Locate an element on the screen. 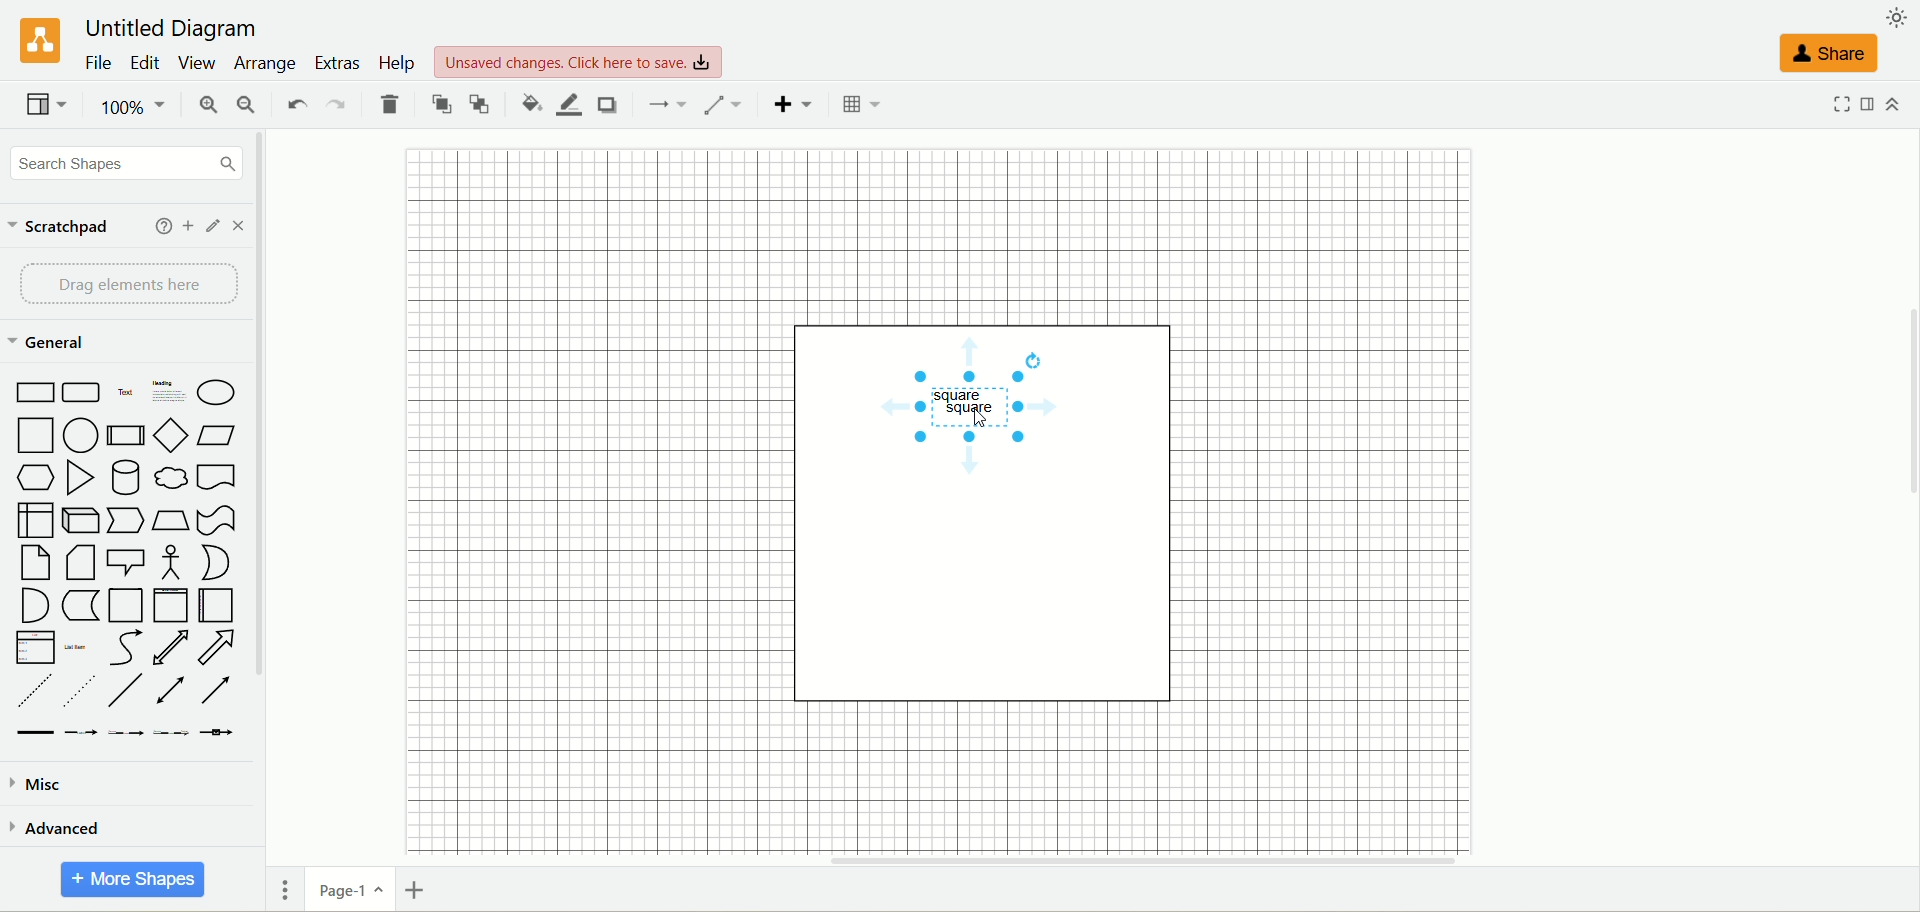 This screenshot has width=1920, height=912. to front is located at coordinates (442, 104).